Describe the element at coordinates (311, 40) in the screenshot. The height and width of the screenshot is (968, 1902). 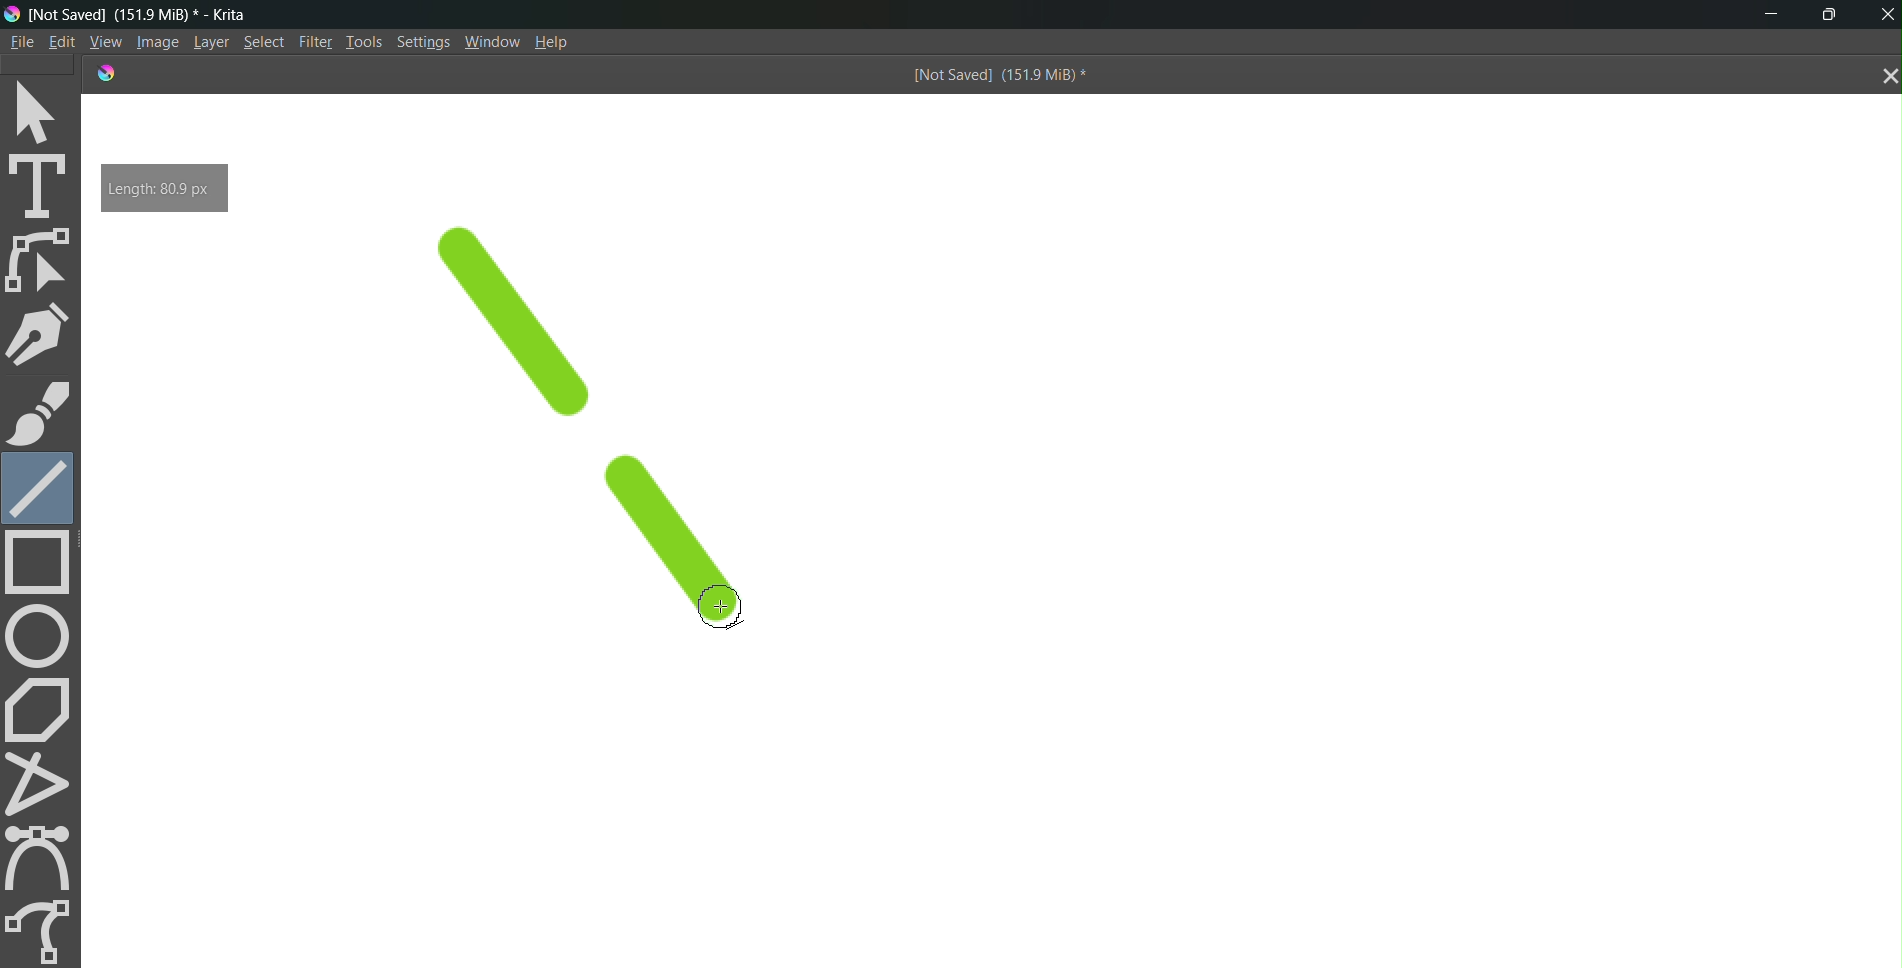
I see `Filte` at that location.